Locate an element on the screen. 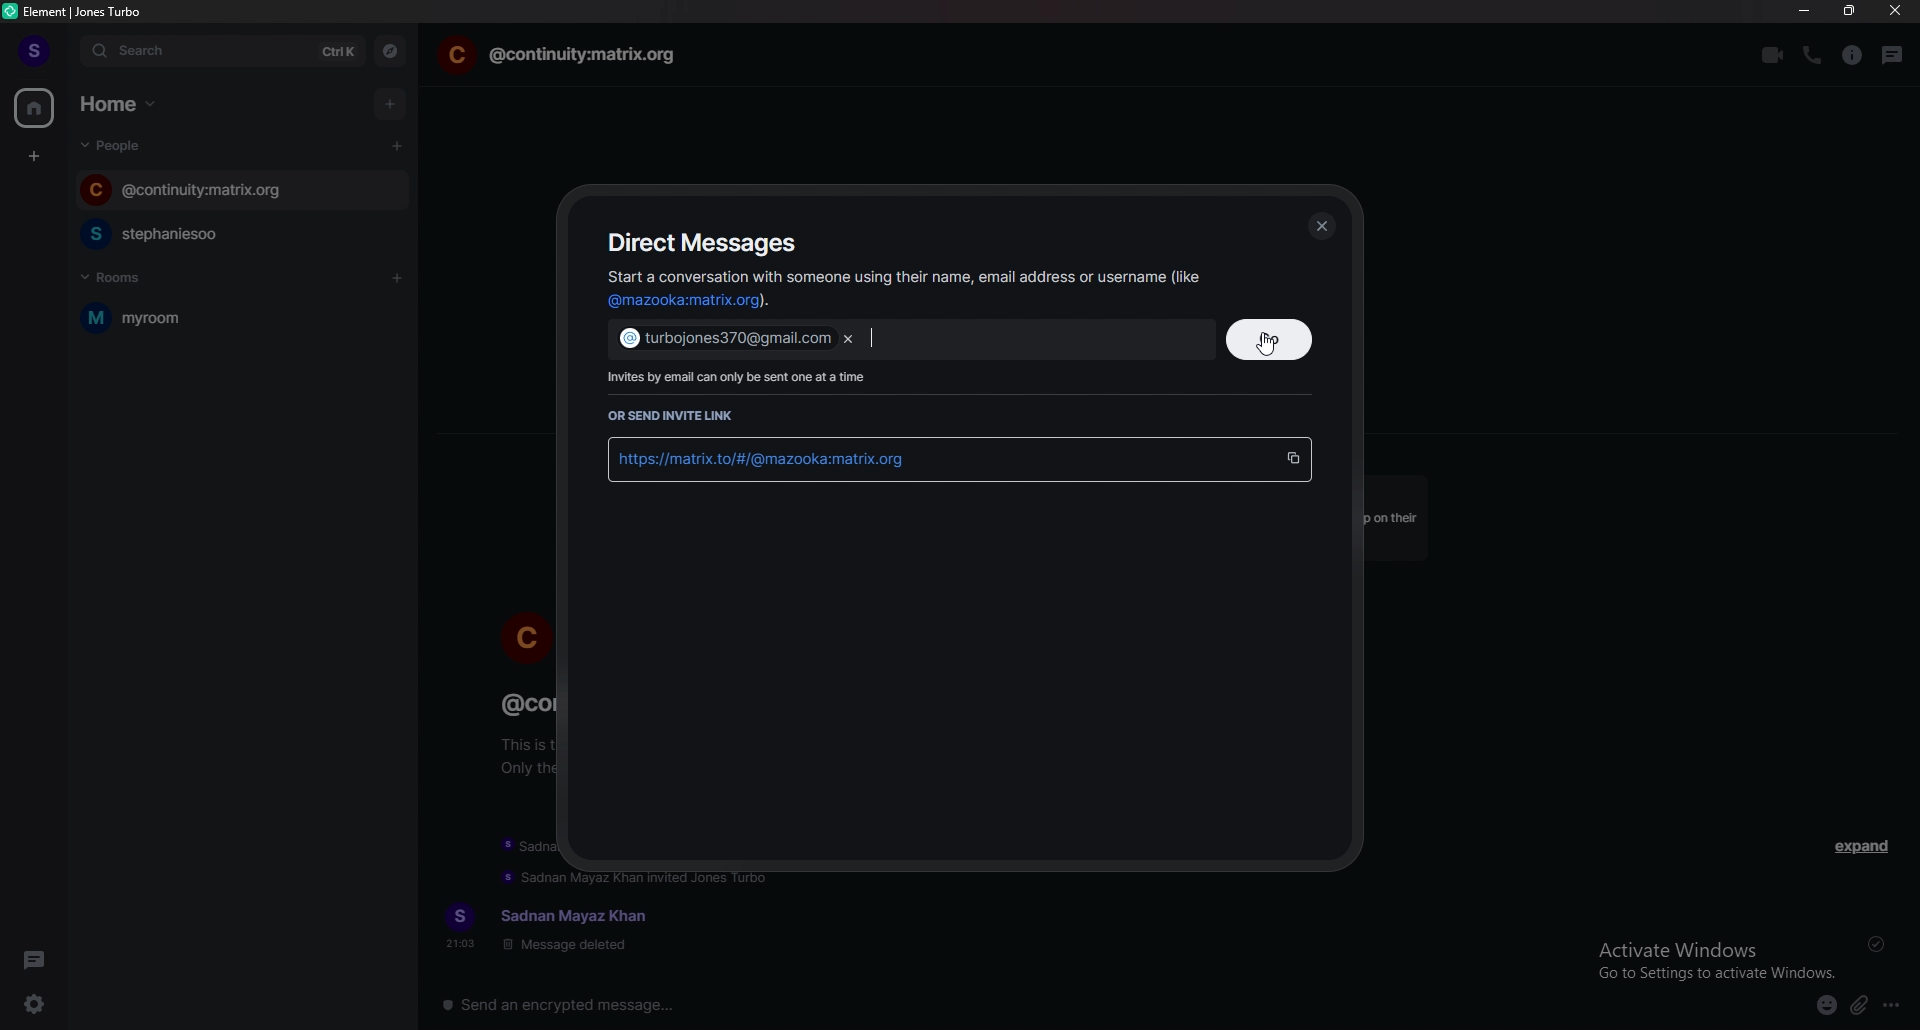  remove email is located at coordinates (848, 339).